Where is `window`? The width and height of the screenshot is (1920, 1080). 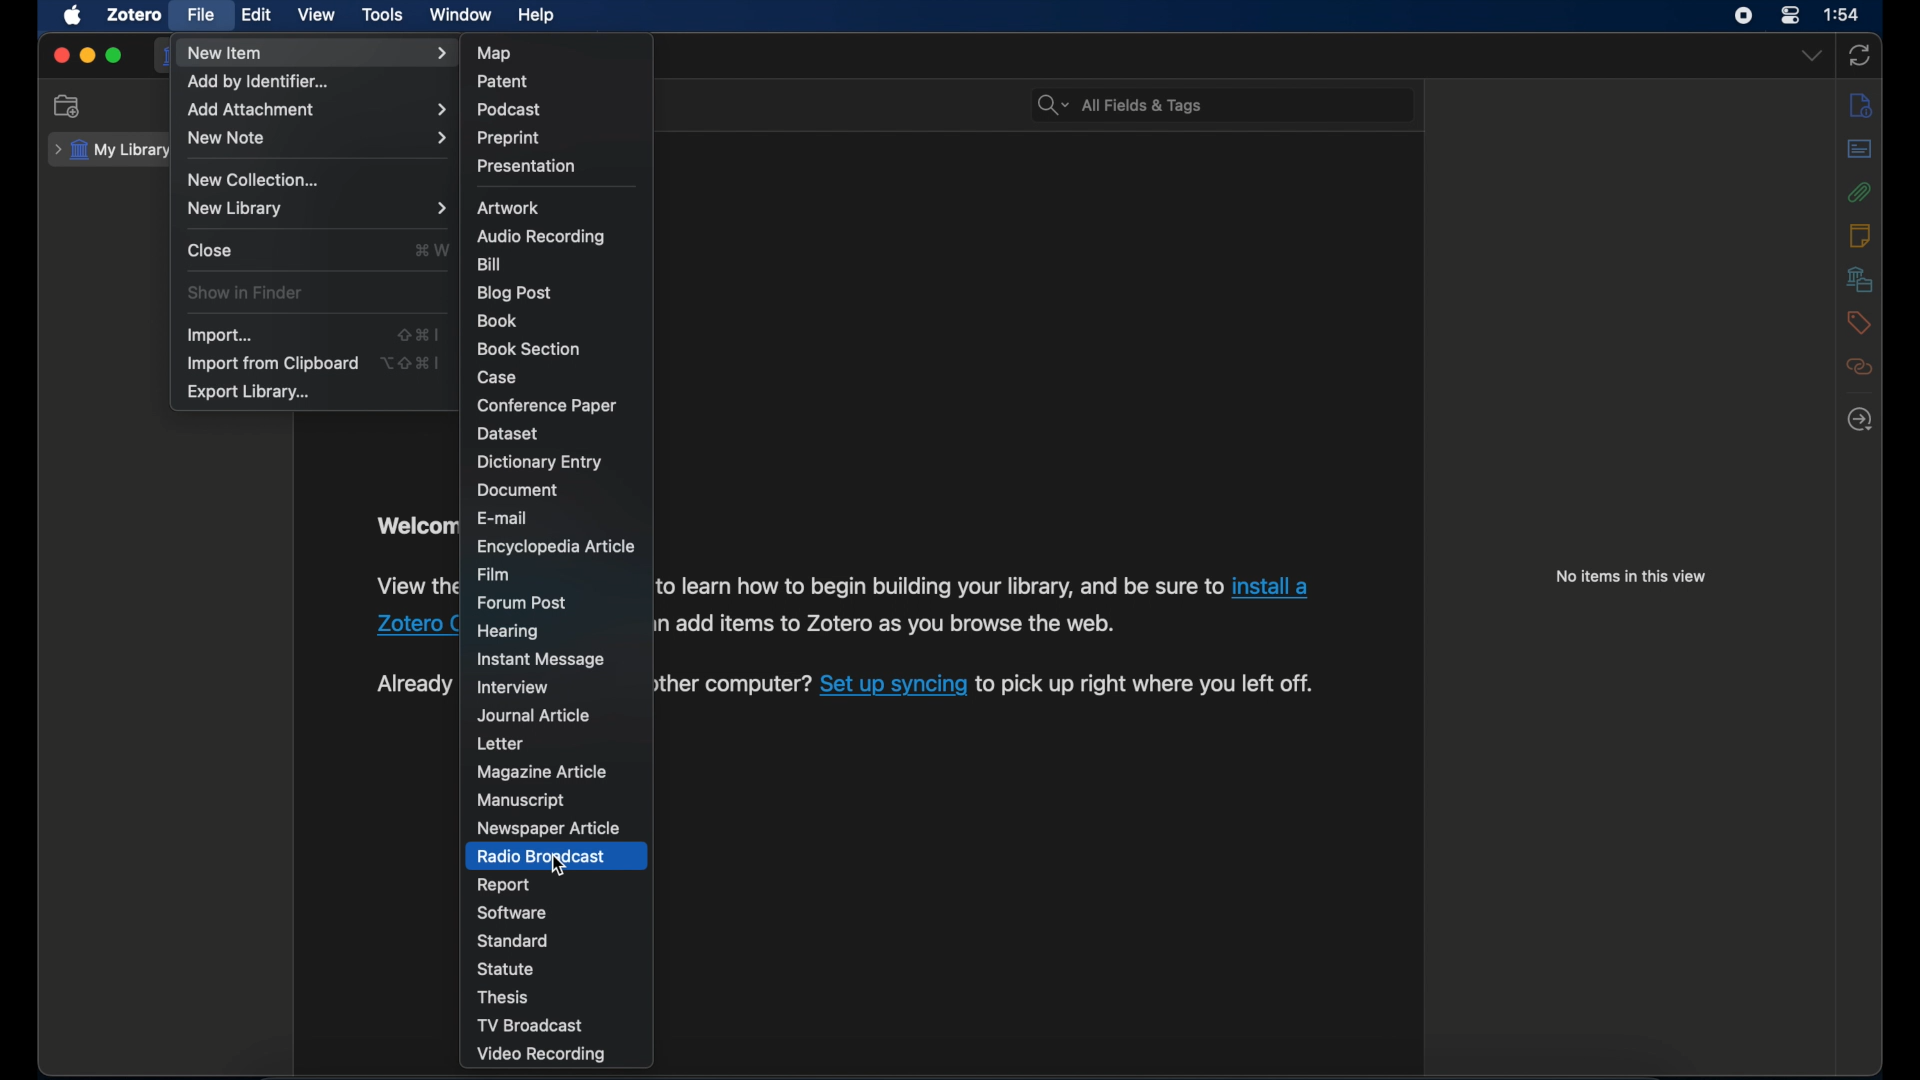 window is located at coordinates (462, 15).